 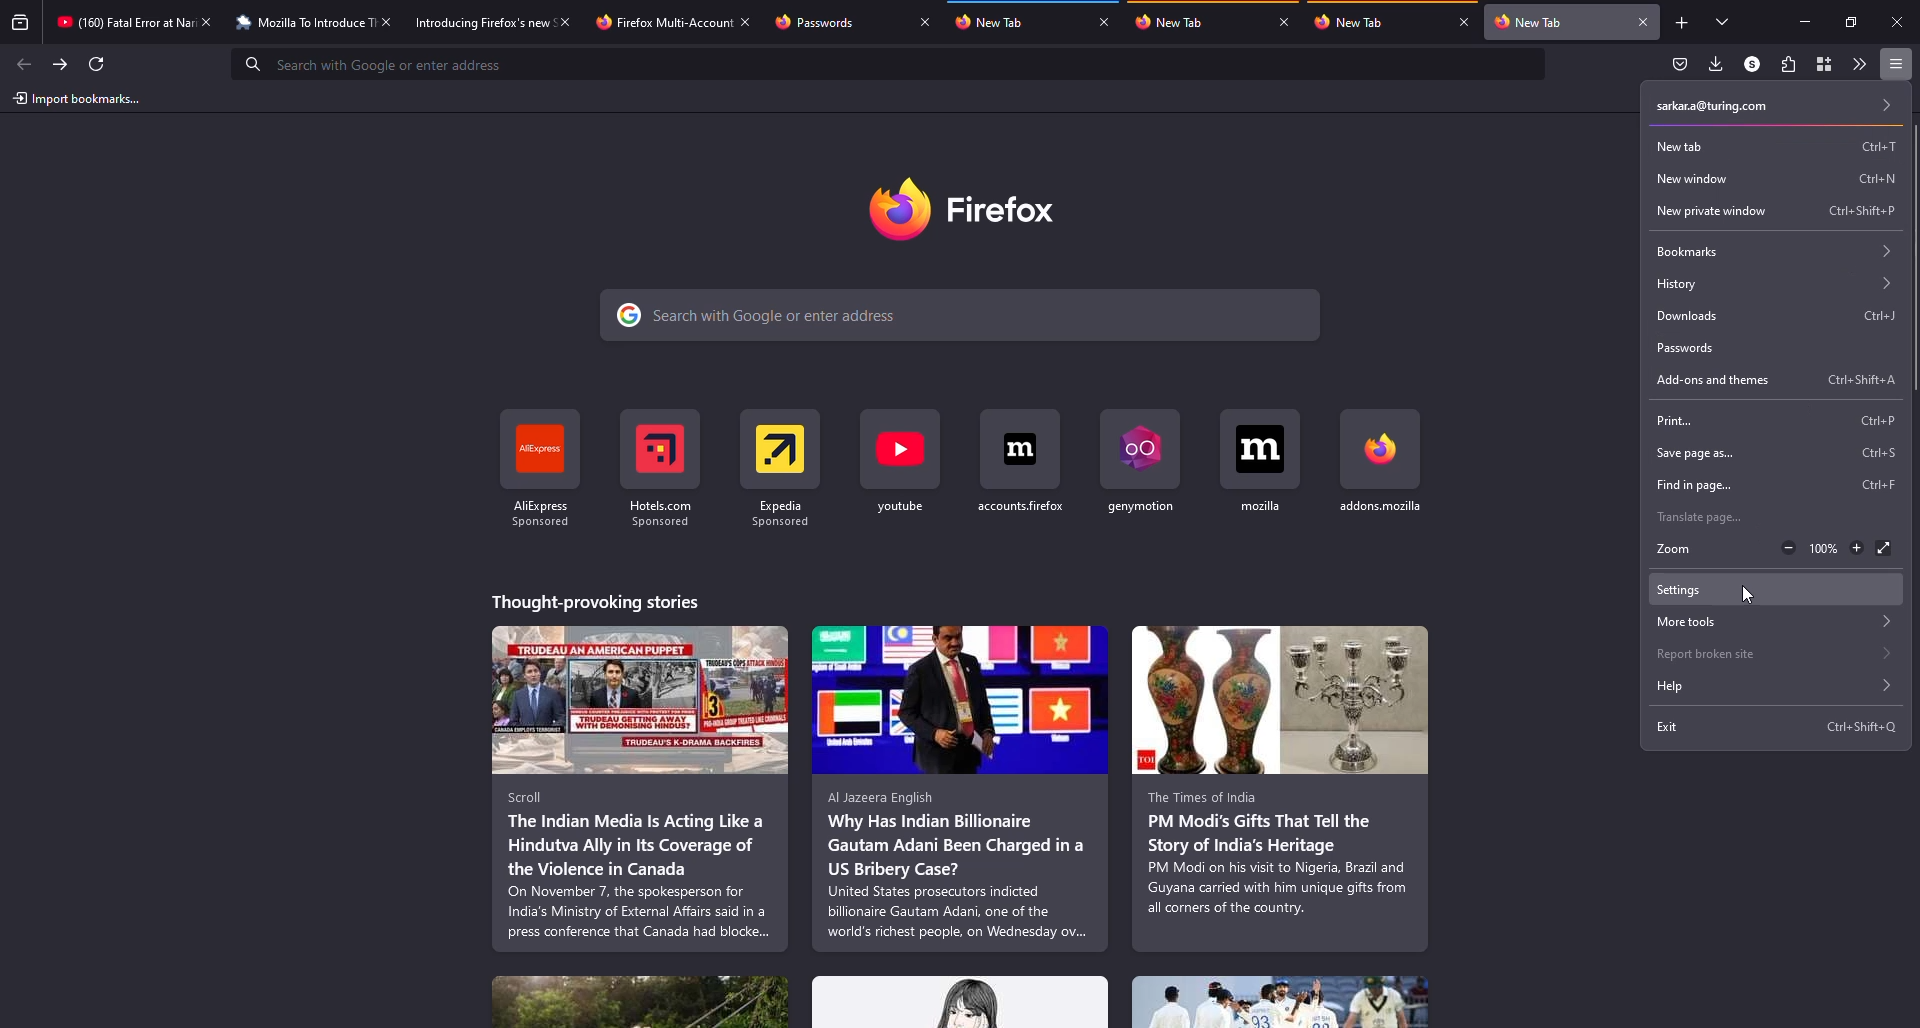 What do you see at coordinates (1021, 463) in the screenshot?
I see `shortcut` at bounding box center [1021, 463].